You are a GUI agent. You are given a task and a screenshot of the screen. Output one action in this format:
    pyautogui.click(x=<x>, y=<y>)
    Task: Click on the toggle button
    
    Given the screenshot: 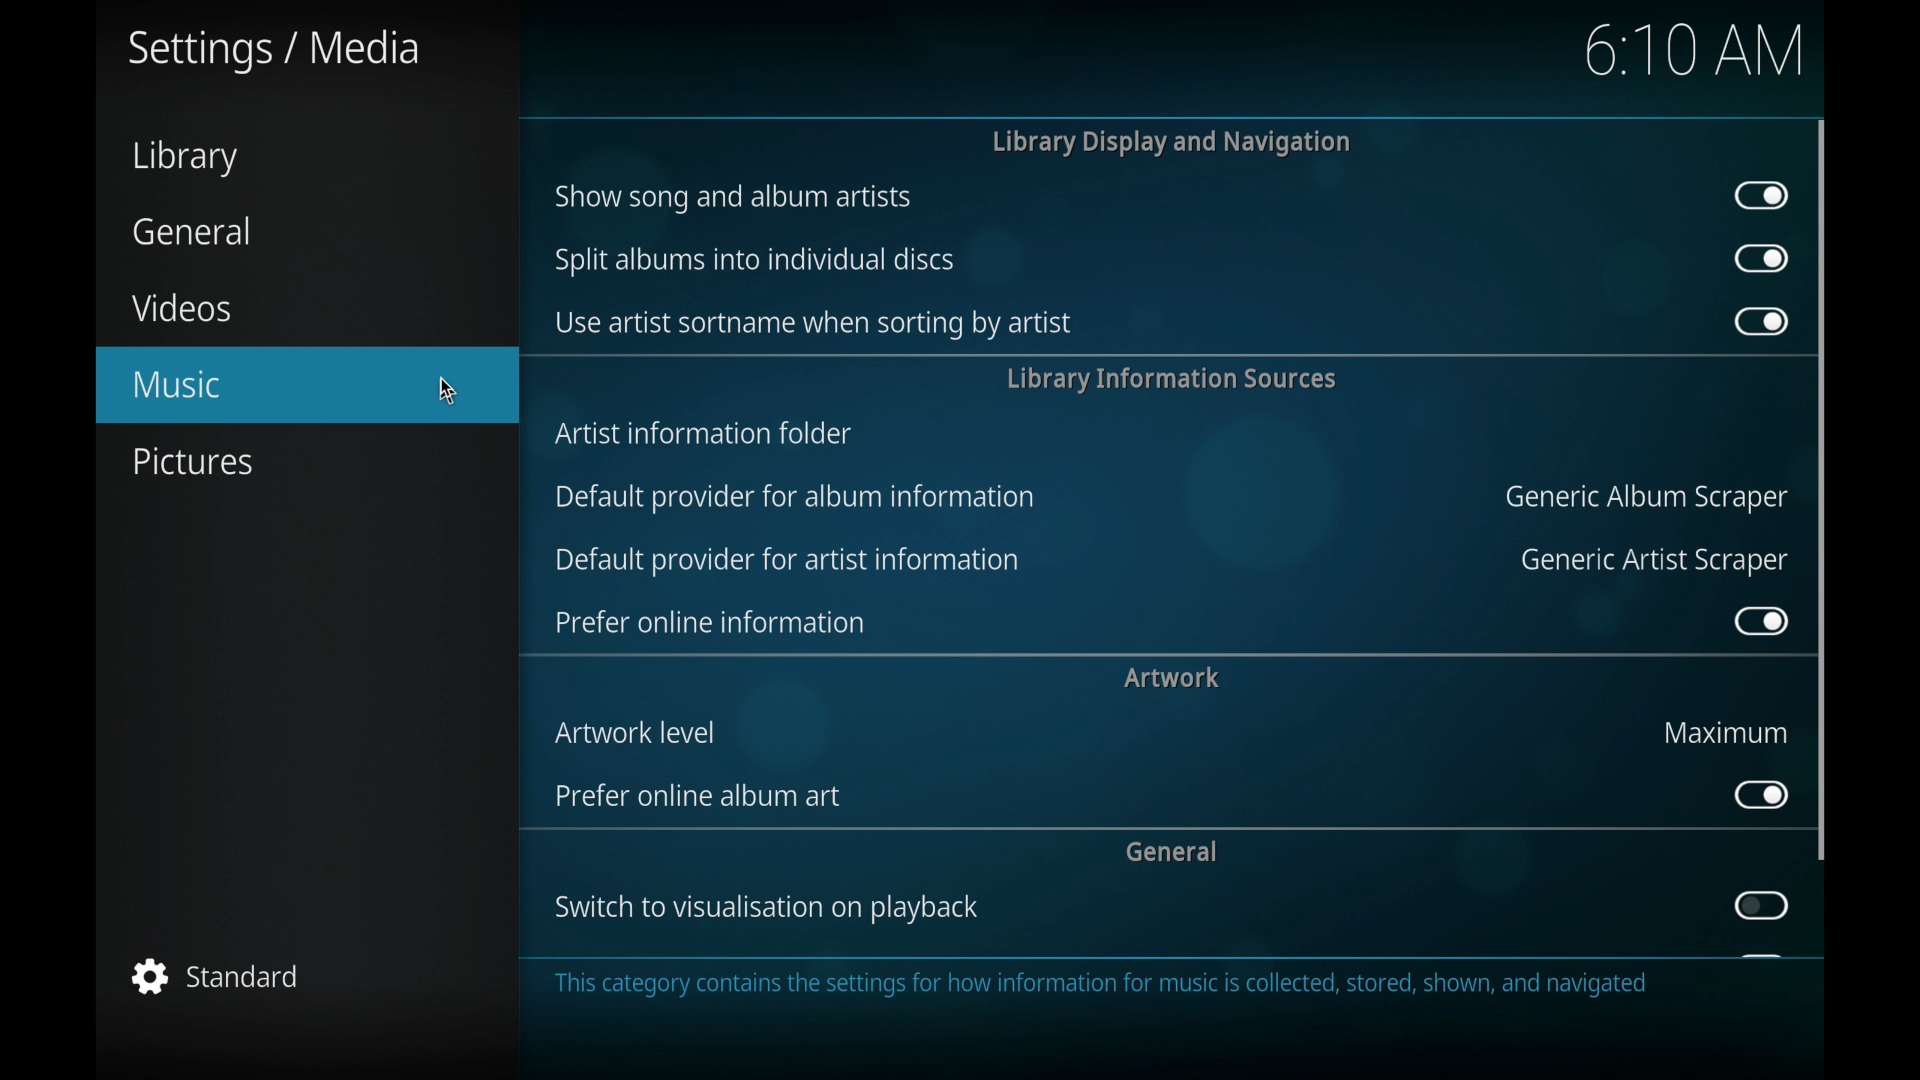 What is the action you would take?
    pyautogui.click(x=1763, y=259)
    